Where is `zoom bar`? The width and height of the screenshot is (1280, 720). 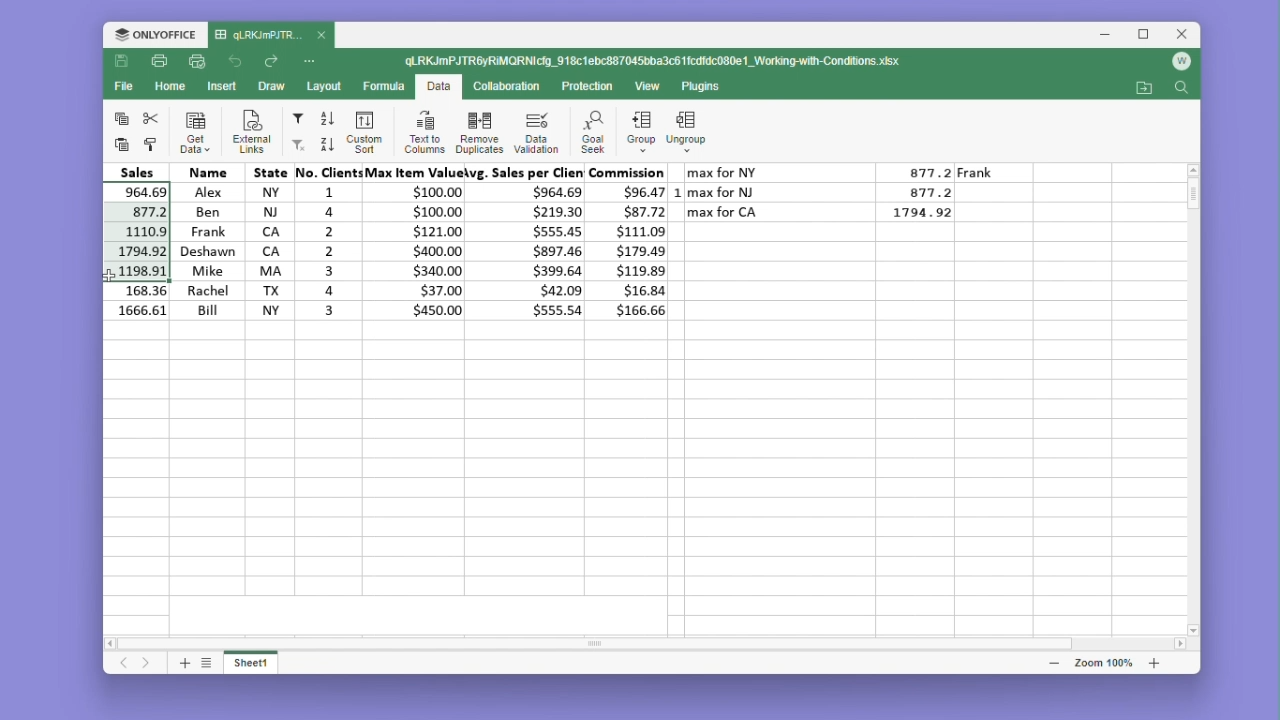 zoom bar is located at coordinates (1102, 662).